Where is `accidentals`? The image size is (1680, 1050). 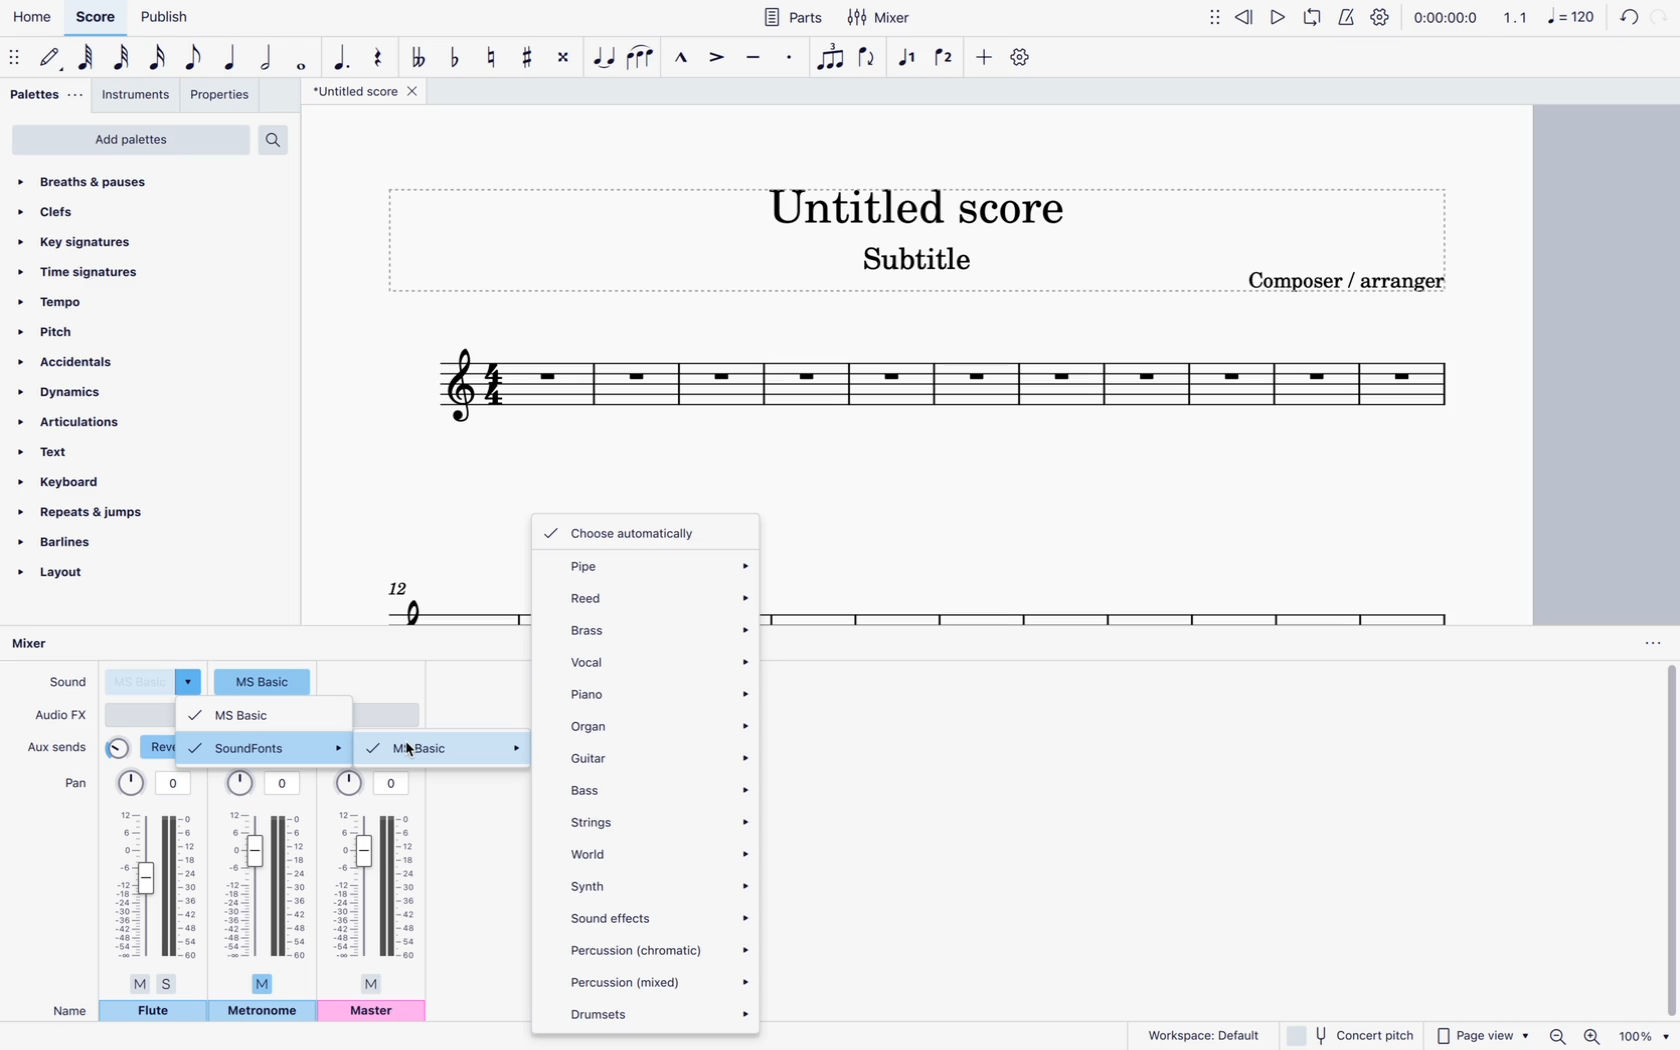 accidentals is located at coordinates (76, 362).